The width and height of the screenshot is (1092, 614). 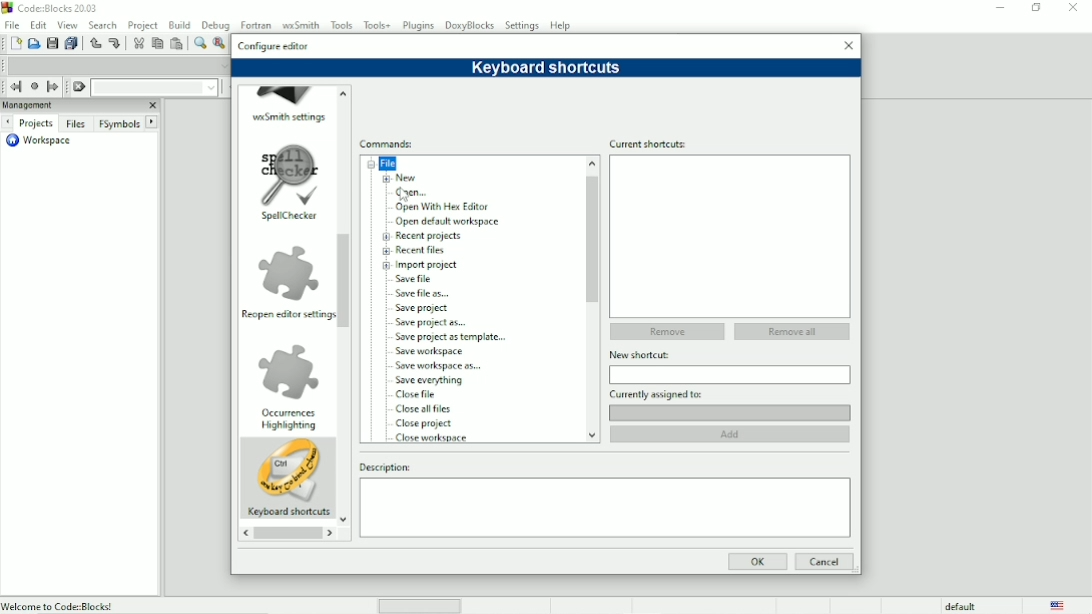 I want to click on Open with hex editor, so click(x=444, y=208).